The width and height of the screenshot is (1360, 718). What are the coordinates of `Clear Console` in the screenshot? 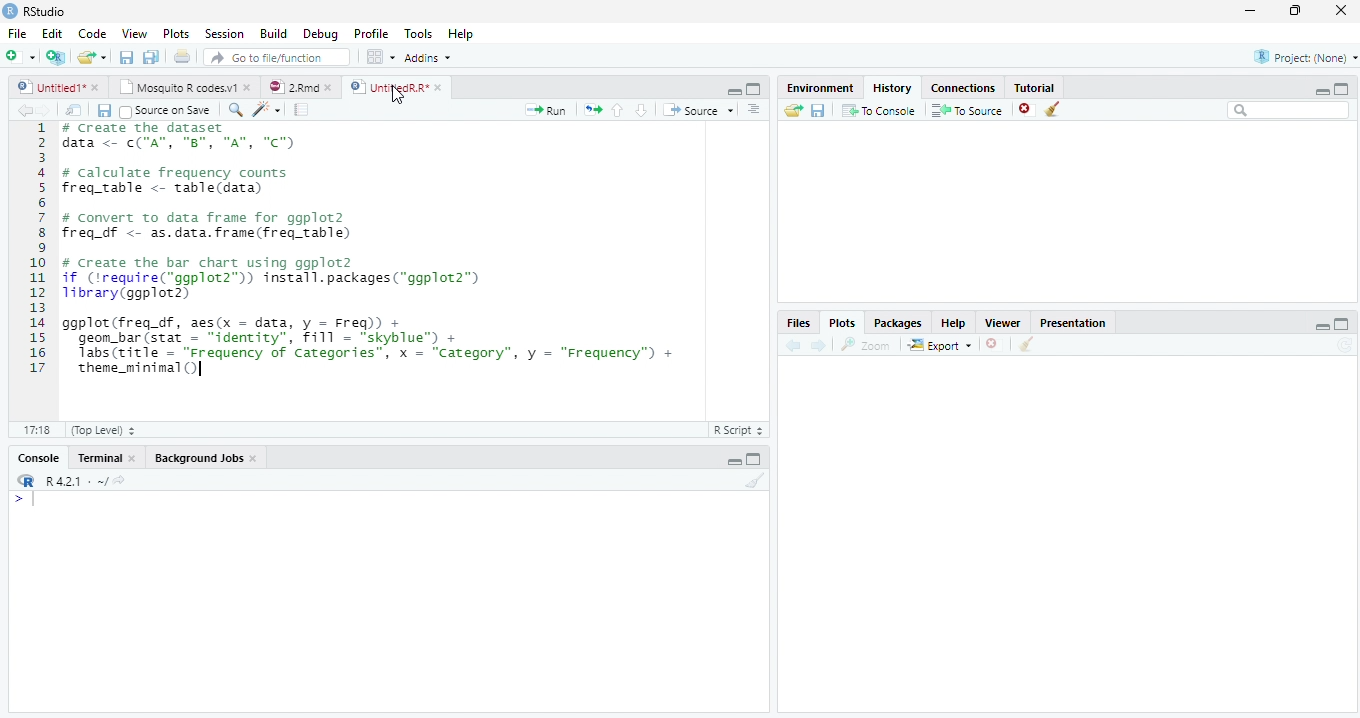 It's located at (1027, 344).